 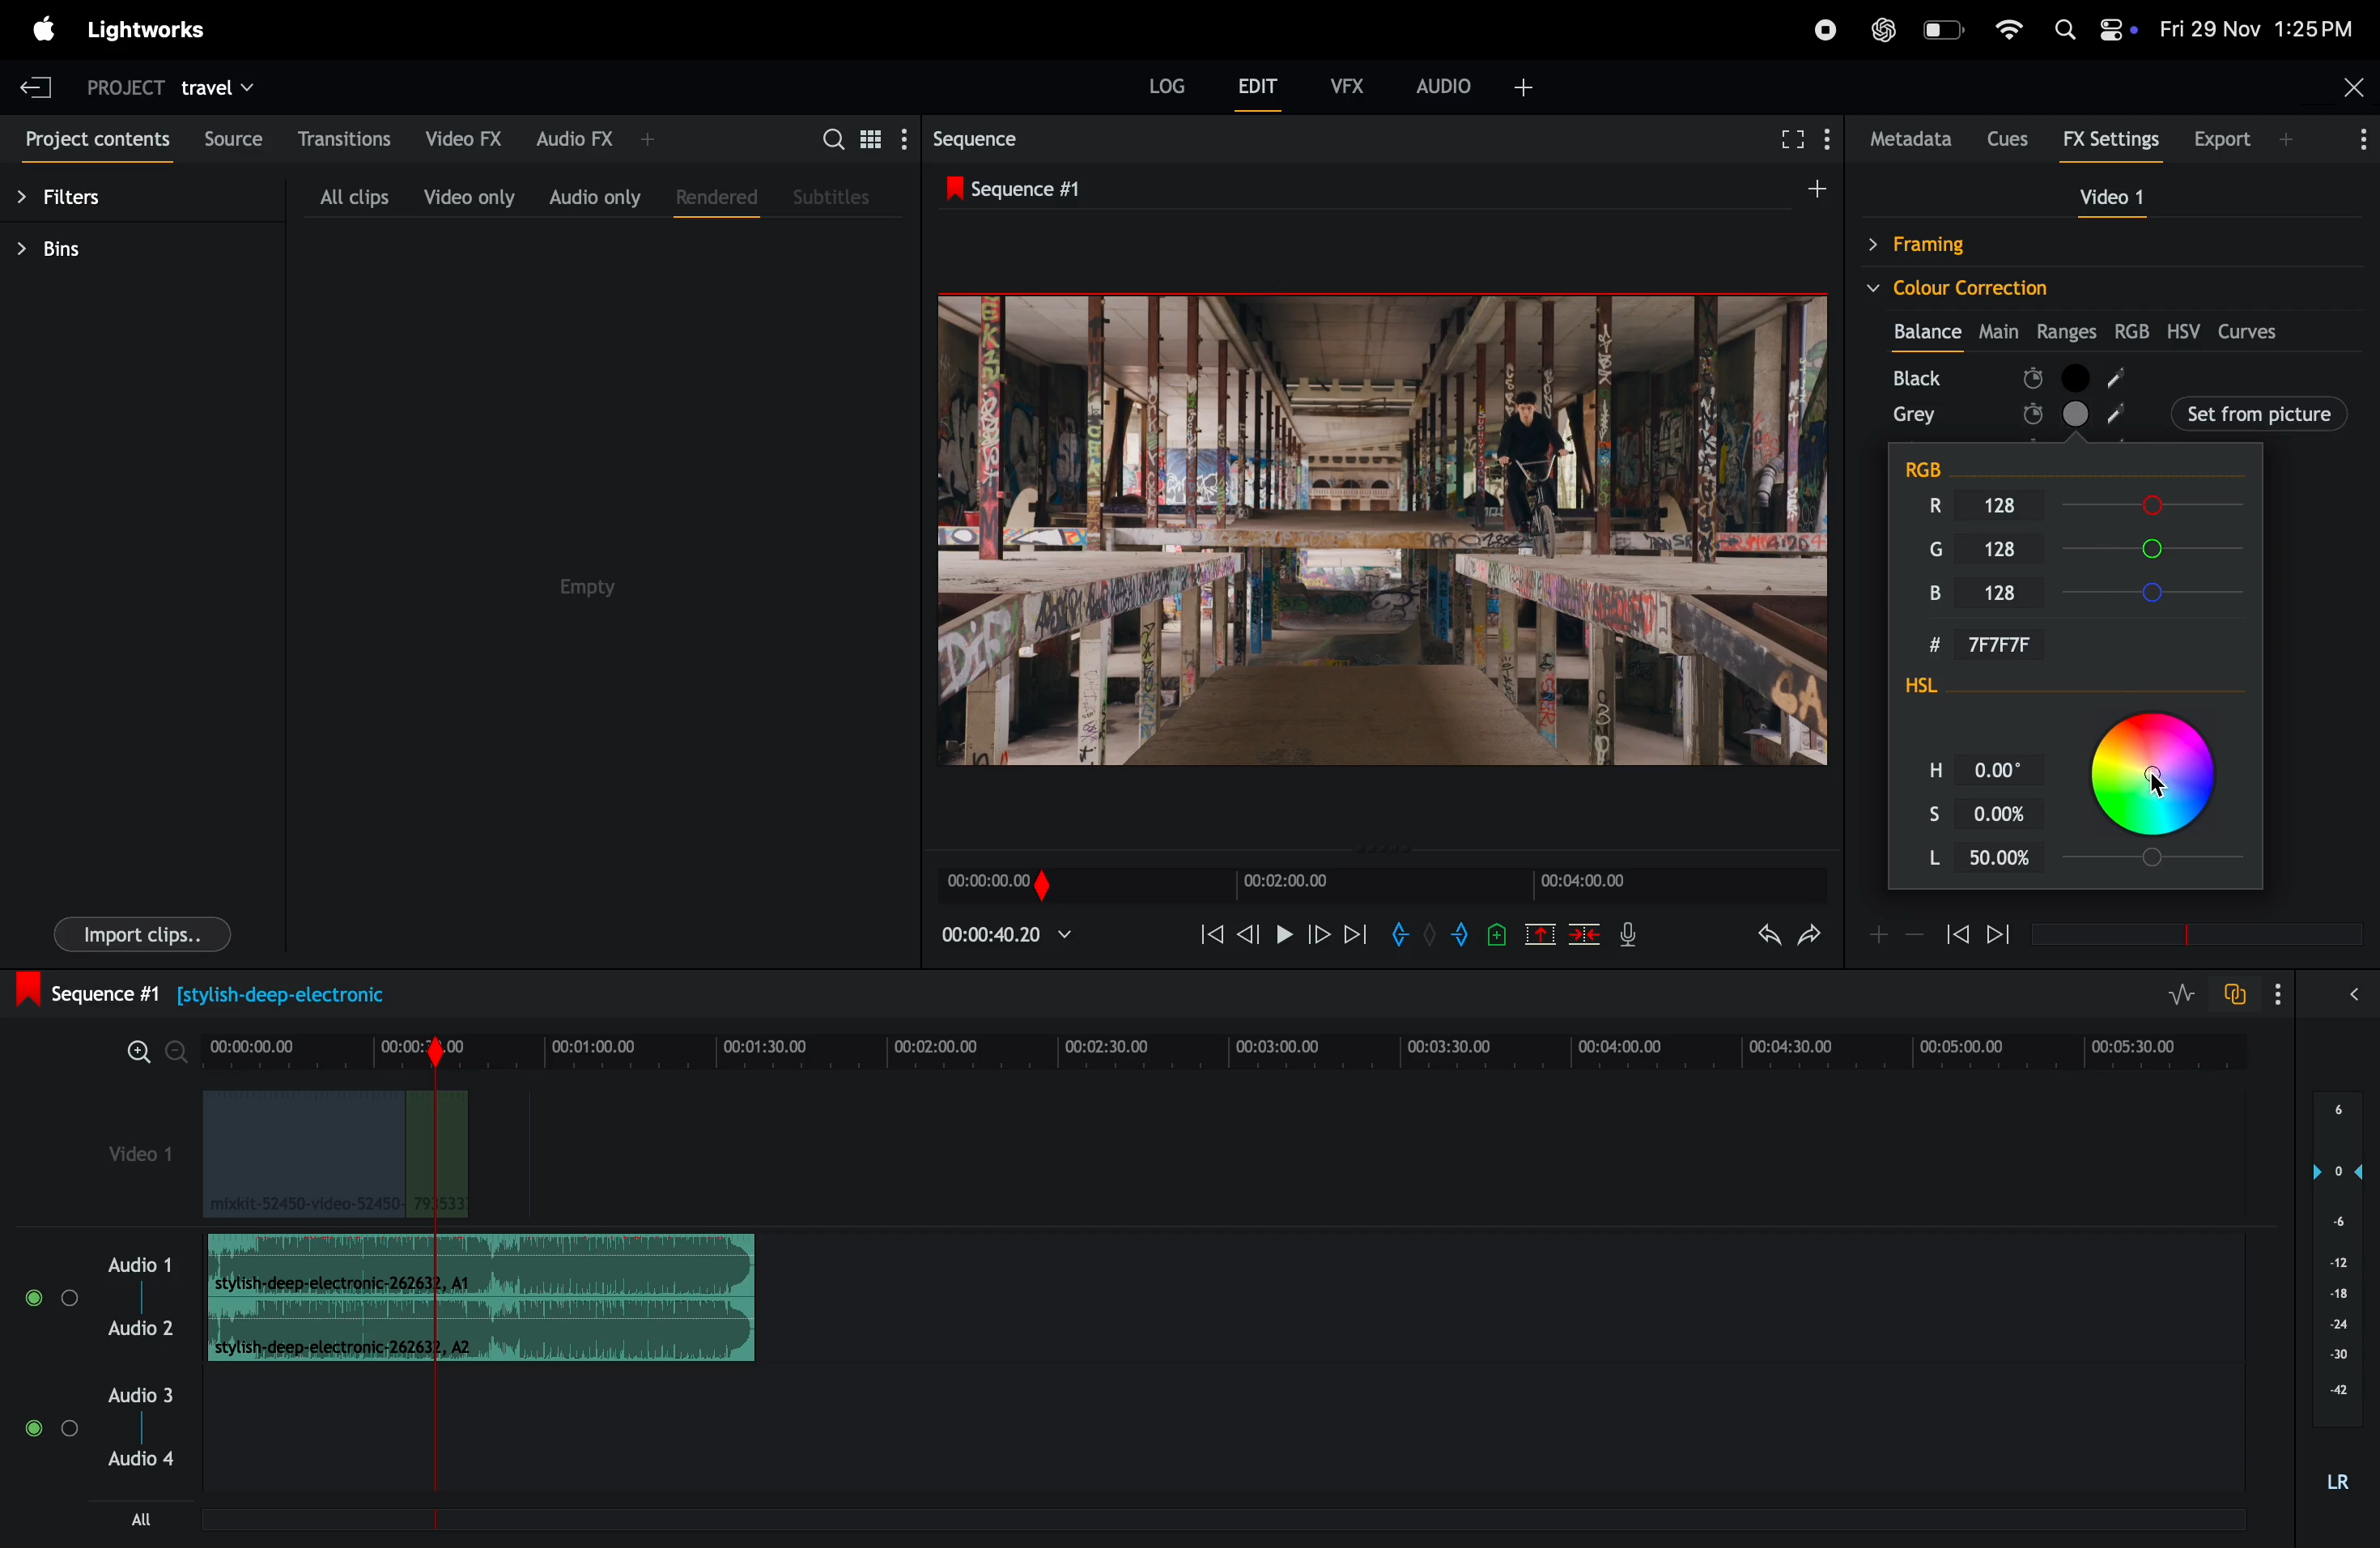 I want to click on project, so click(x=121, y=86).